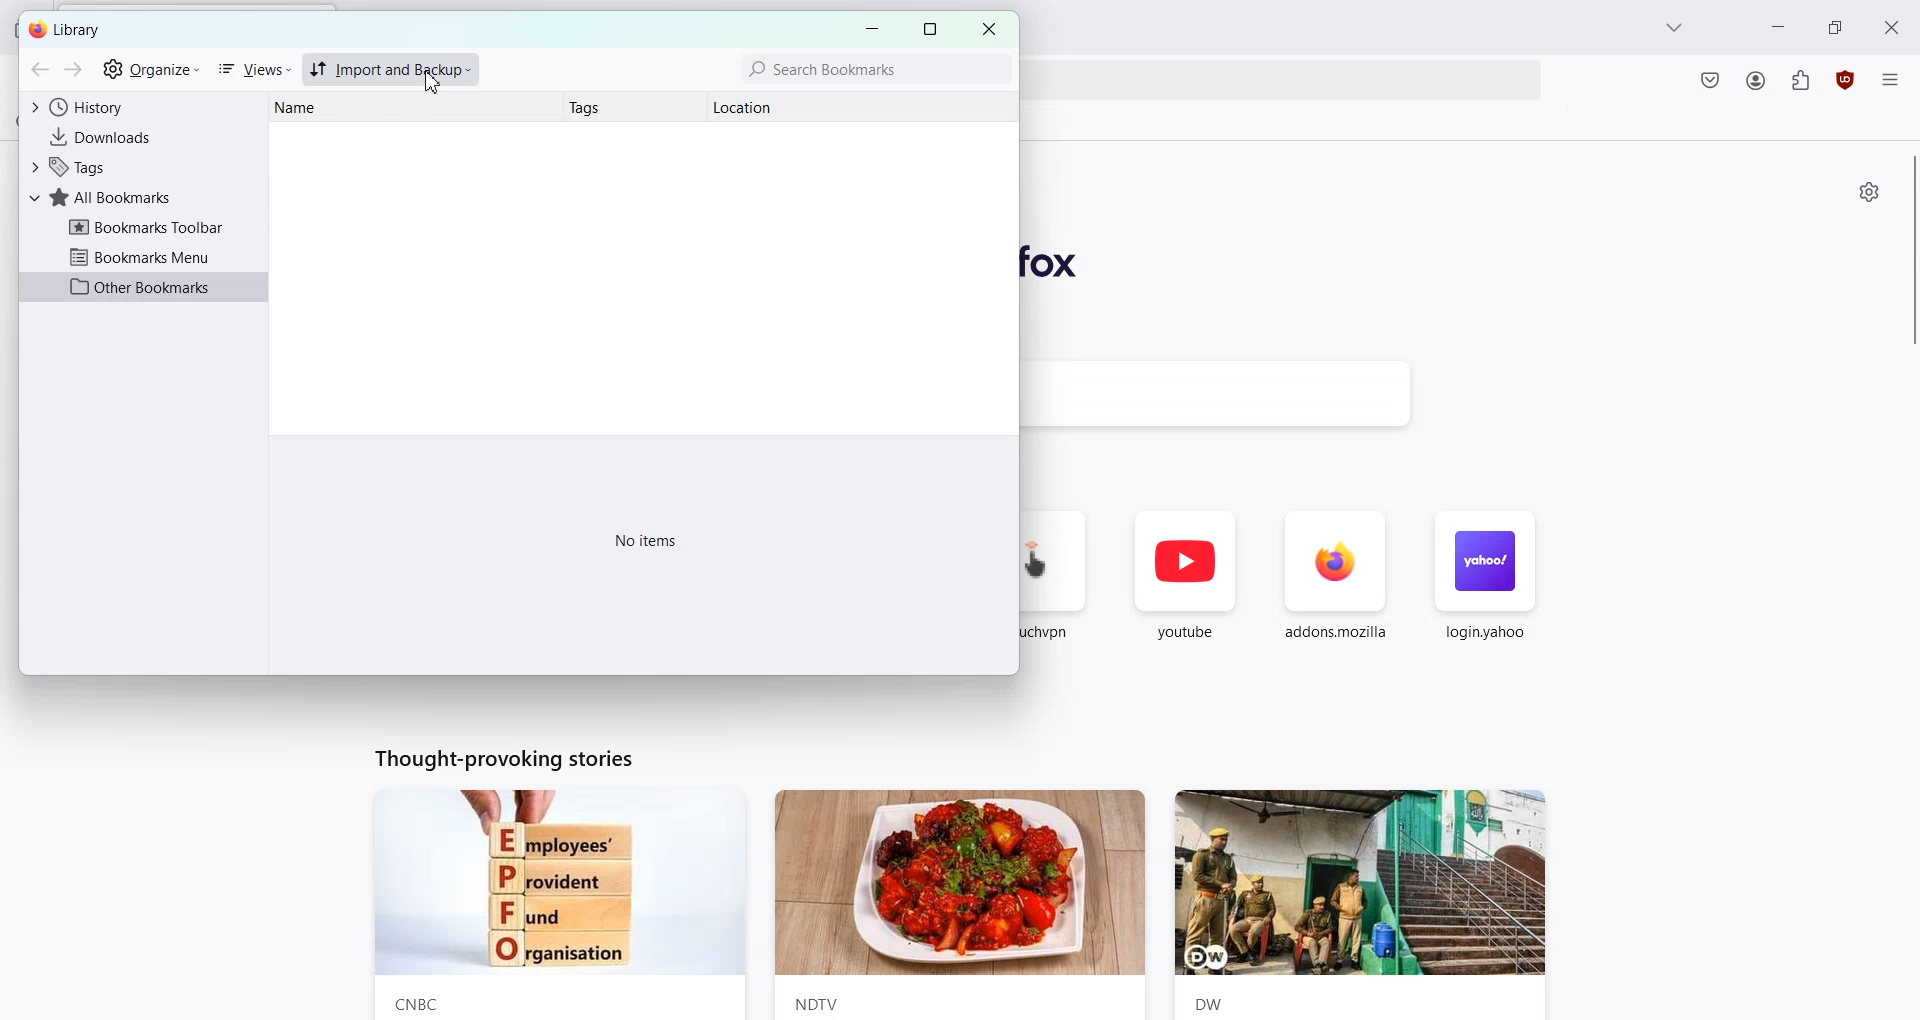  I want to click on News, so click(960, 905).